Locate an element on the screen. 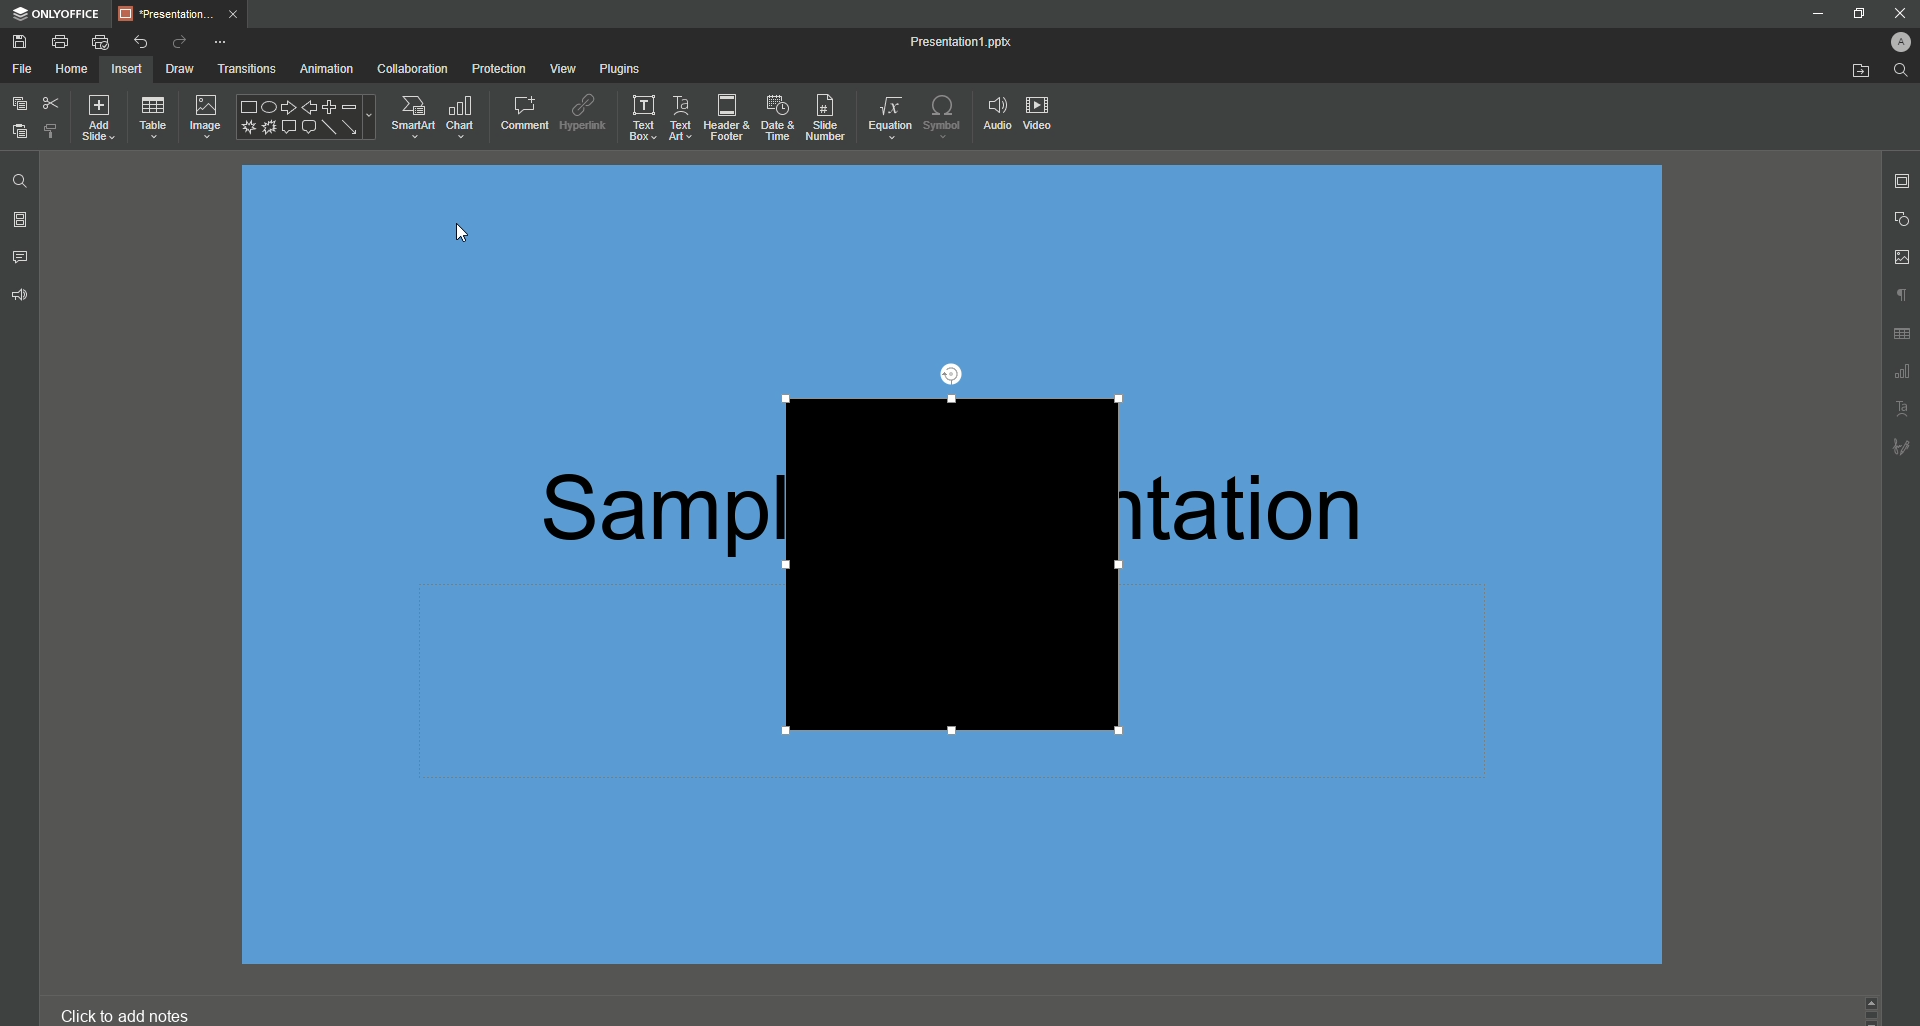 The width and height of the screenshot is (1920, 1026). Feedback is located at coordinates (23, 294).